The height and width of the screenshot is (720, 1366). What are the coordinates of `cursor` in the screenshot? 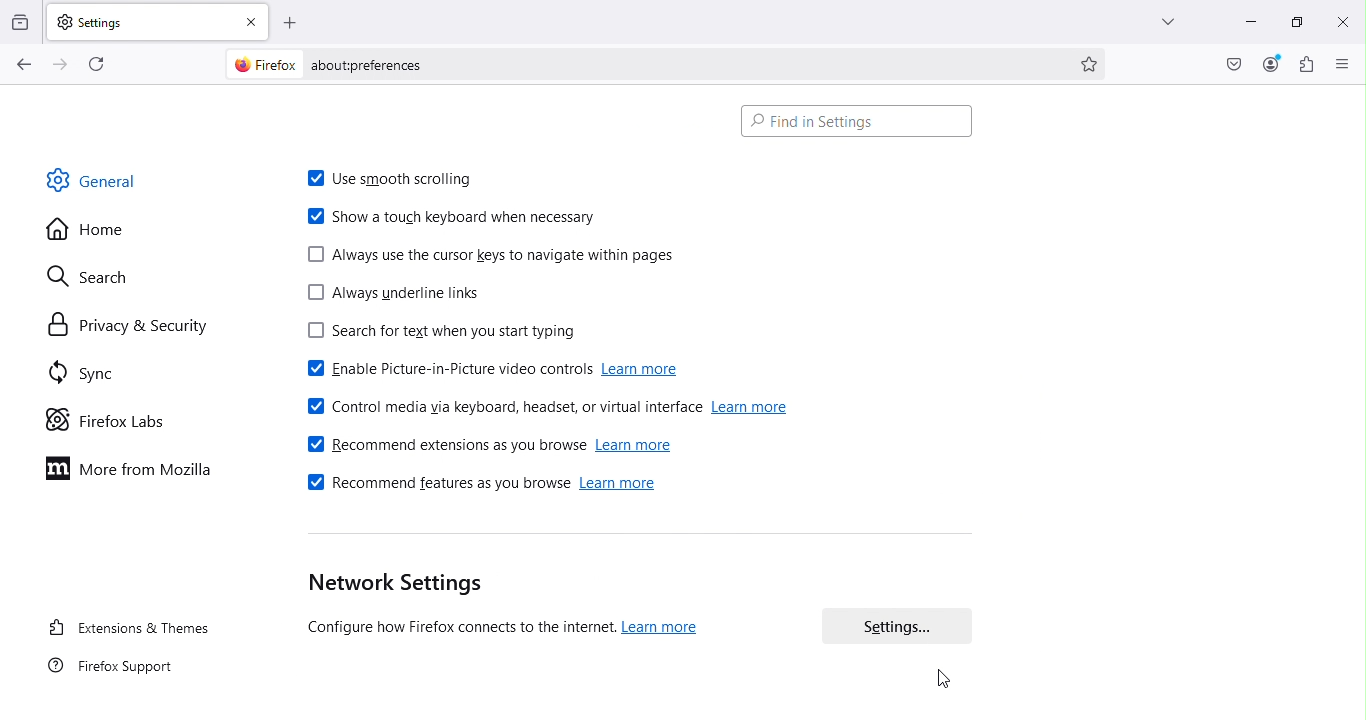 It's located at (948, 682).